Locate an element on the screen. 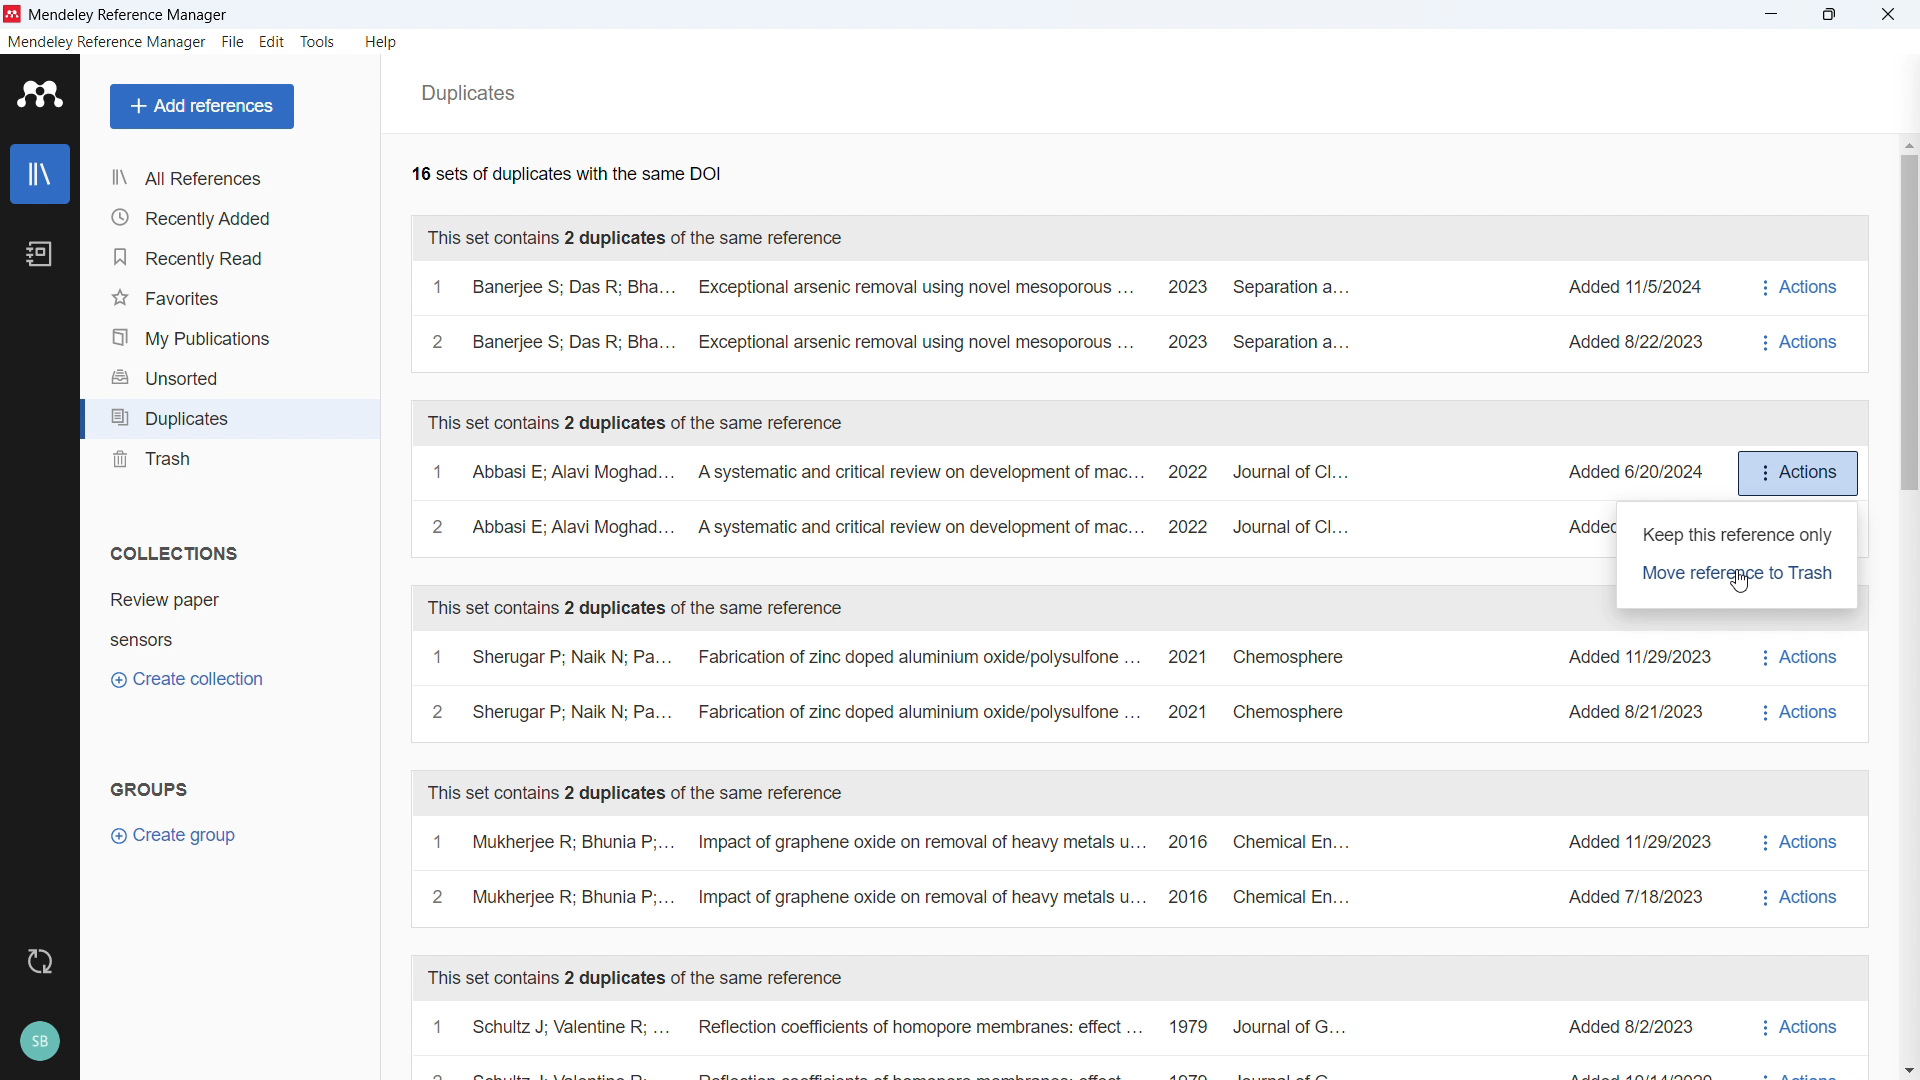 The height and width of the screenshot is (1080, 1920). Create group  is located at coordinates (177, 838).